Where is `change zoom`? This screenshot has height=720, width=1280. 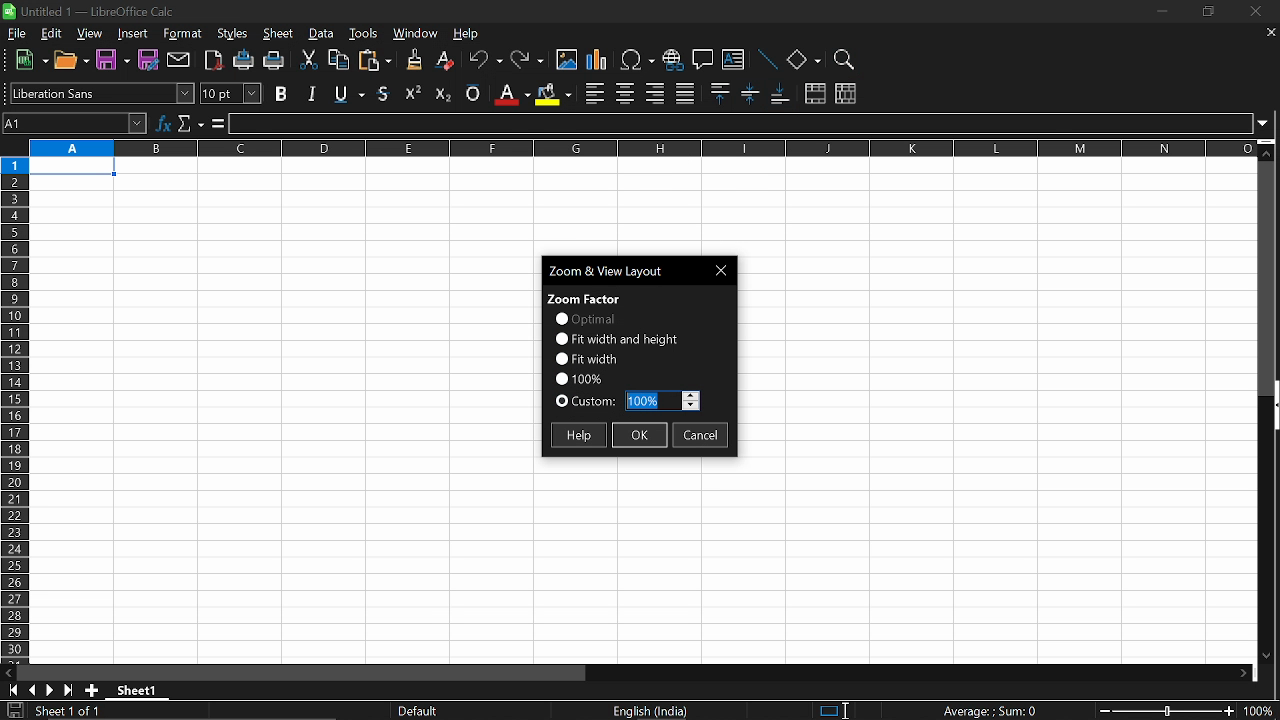
change zoom is located at coordinates (1166, 712).